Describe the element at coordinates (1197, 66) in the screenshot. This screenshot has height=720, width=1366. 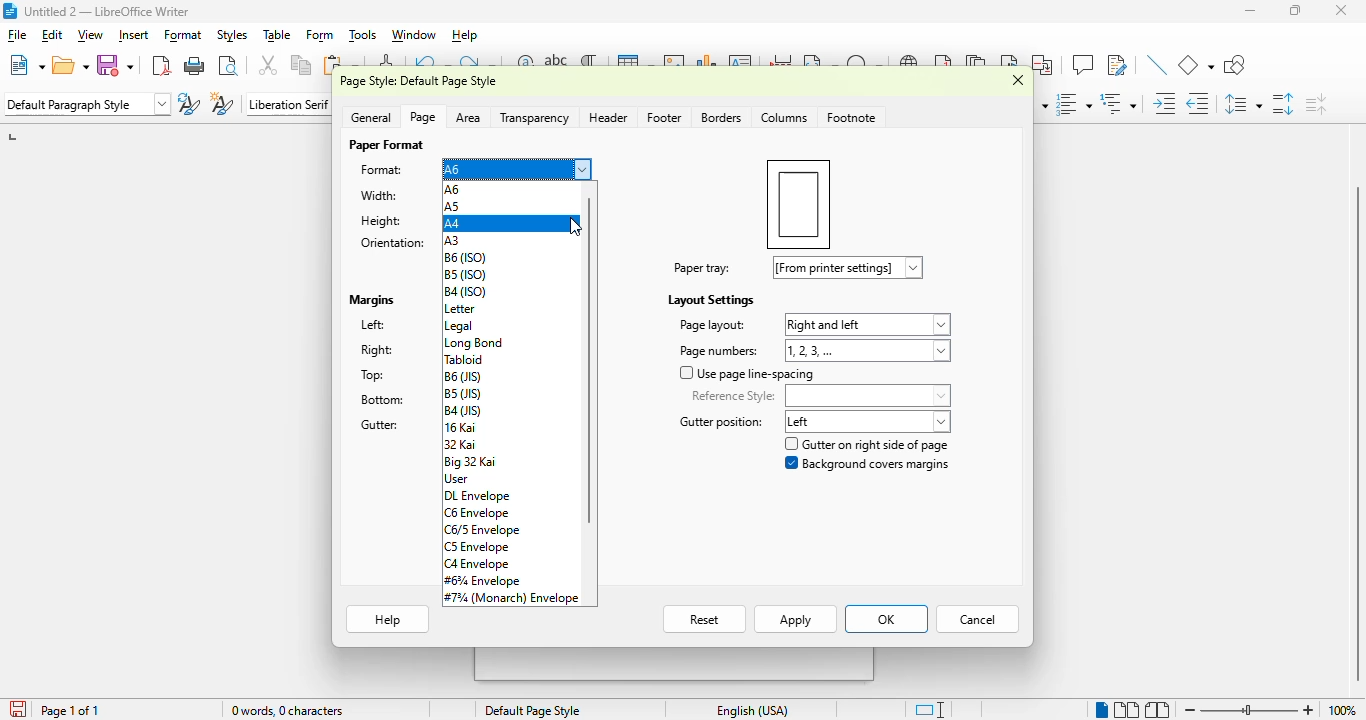
I see `basic shapes` at that location.